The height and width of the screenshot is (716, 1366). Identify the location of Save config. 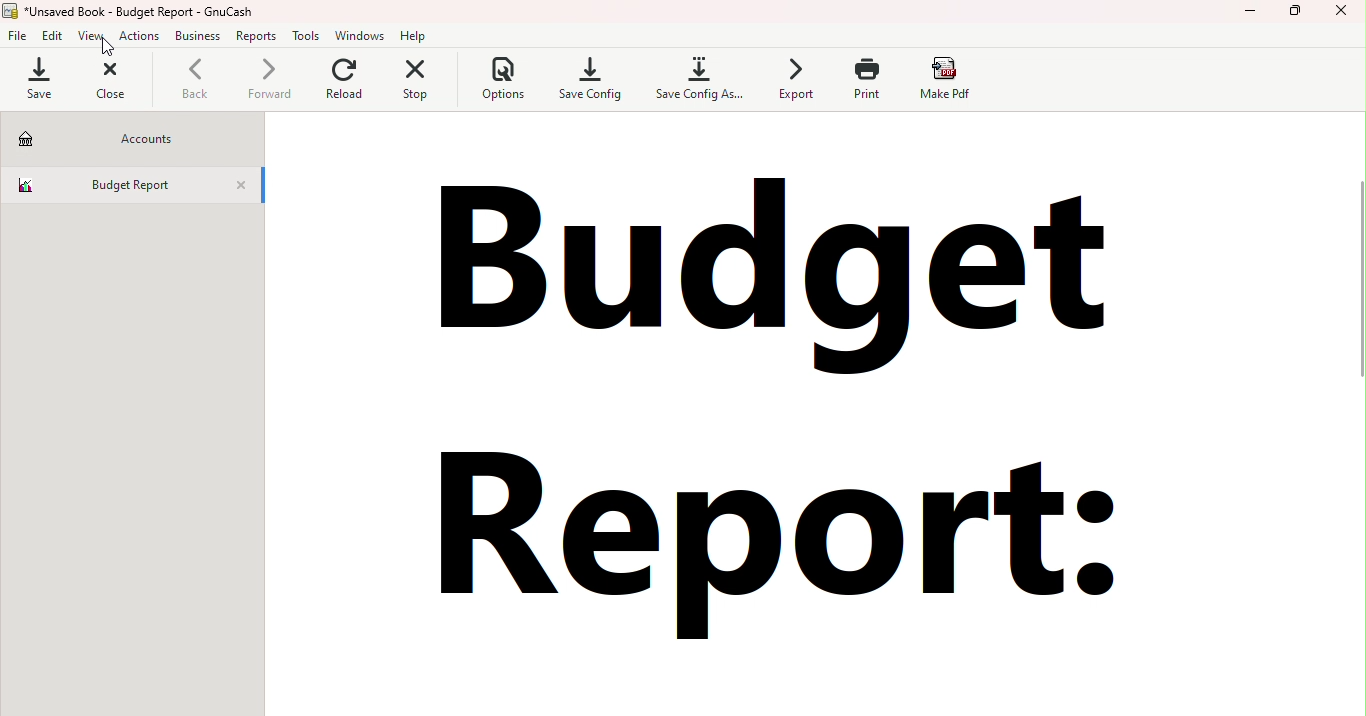
(588, 78).